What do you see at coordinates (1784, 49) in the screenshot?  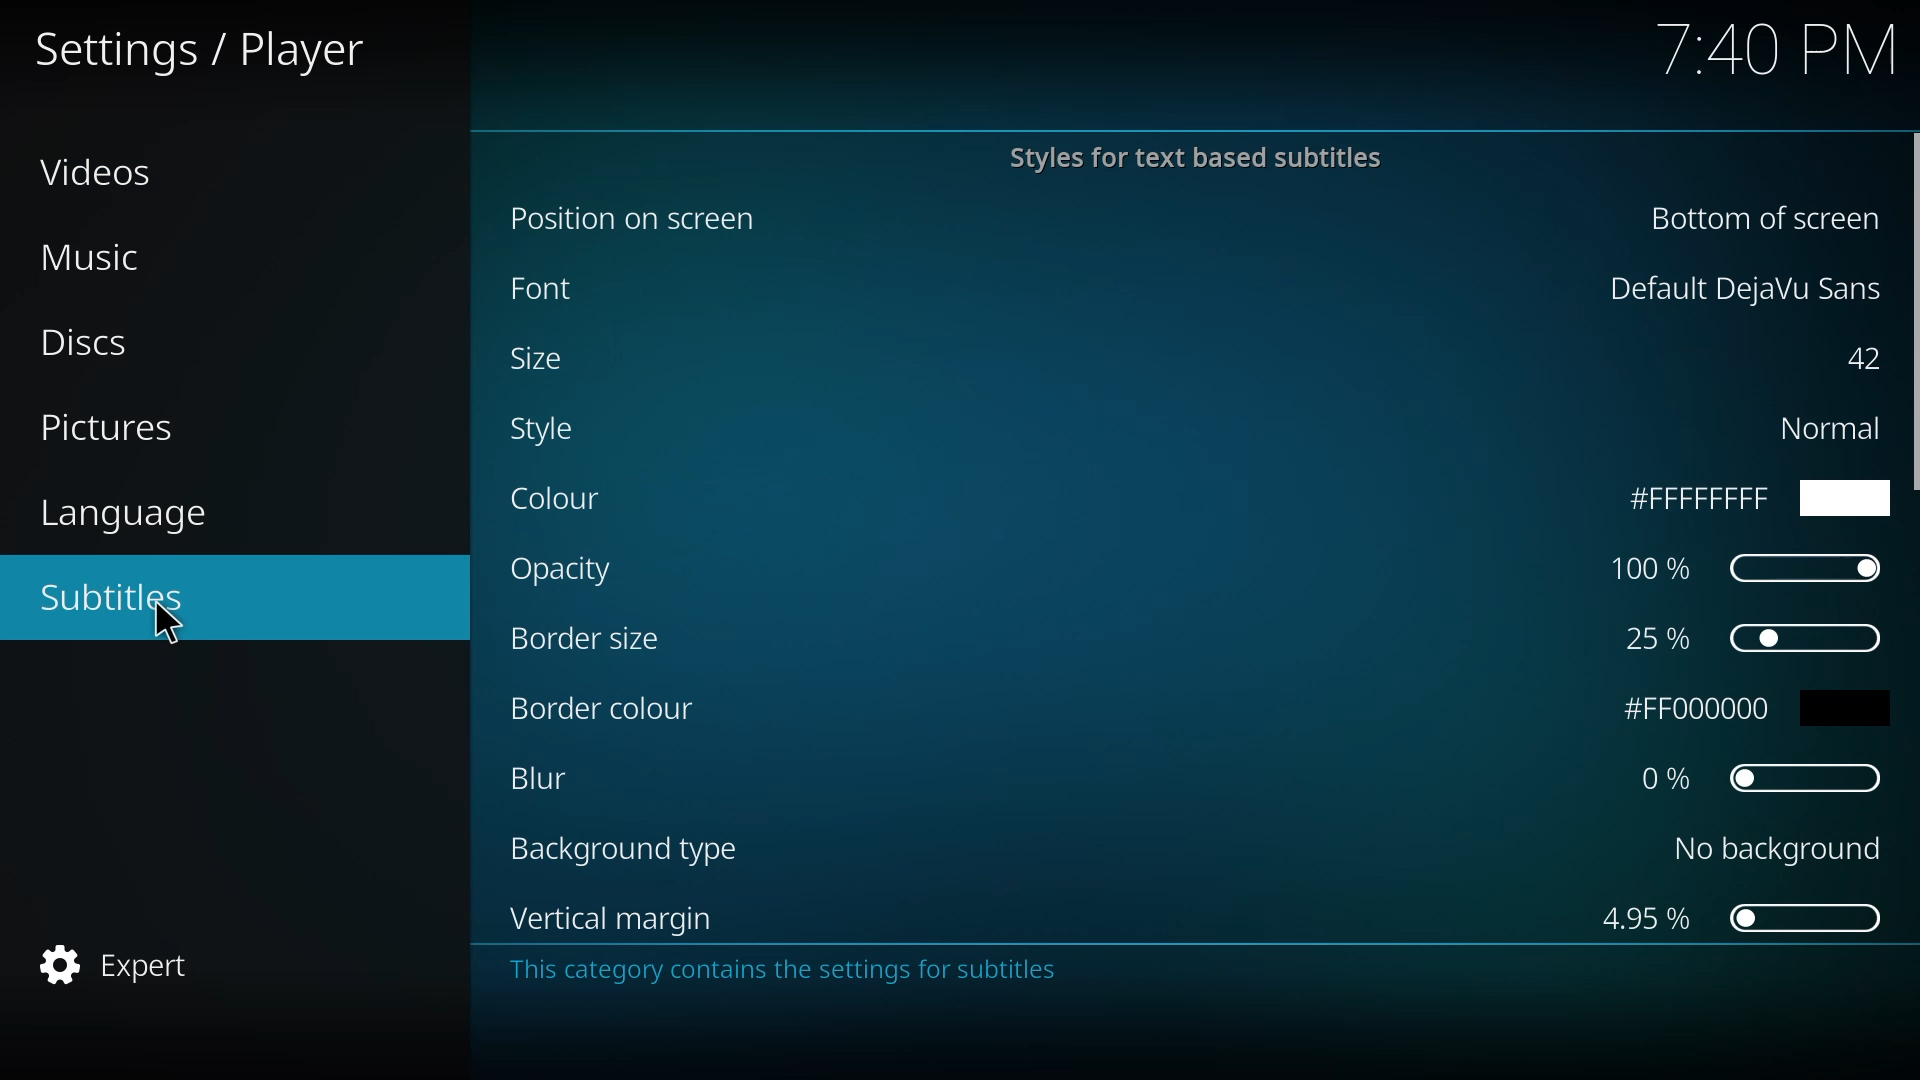 I see `time` at bounding box center [1784, 49].